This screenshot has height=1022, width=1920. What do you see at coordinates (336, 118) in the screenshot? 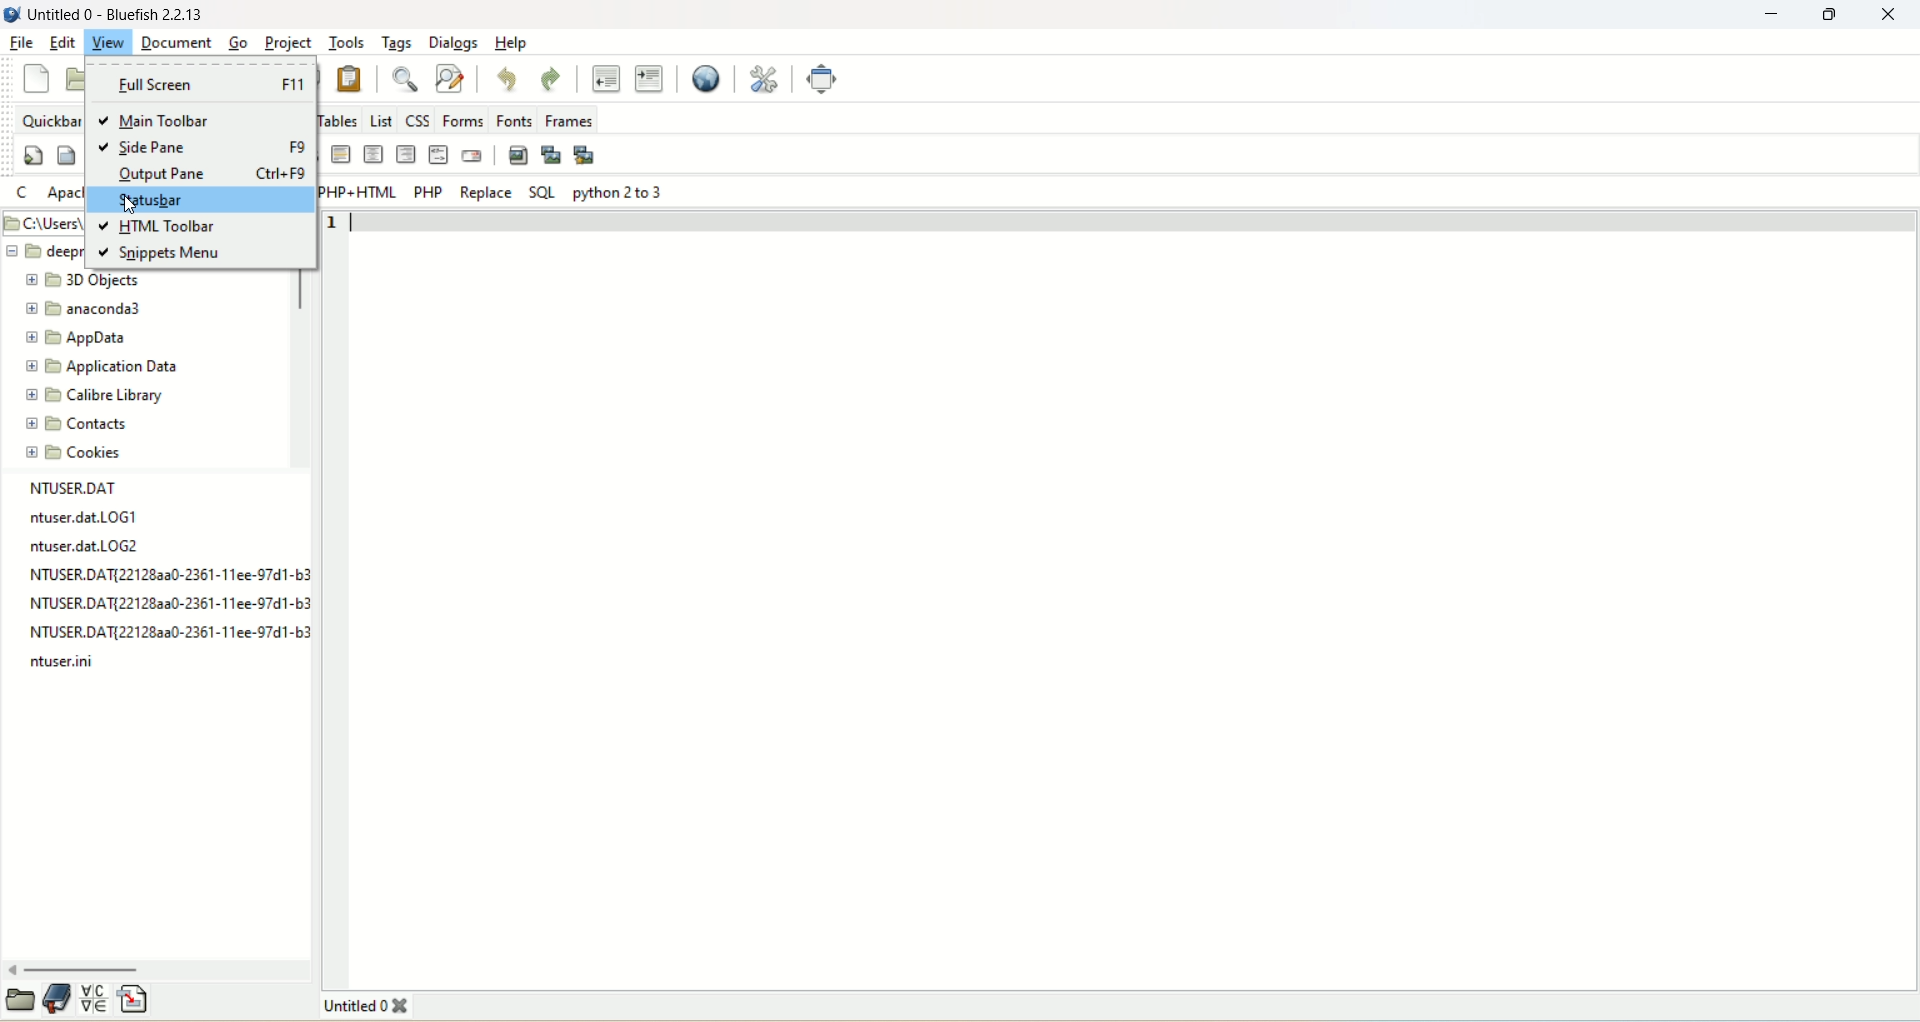
I see `tables` at bounding box center [336, 118].